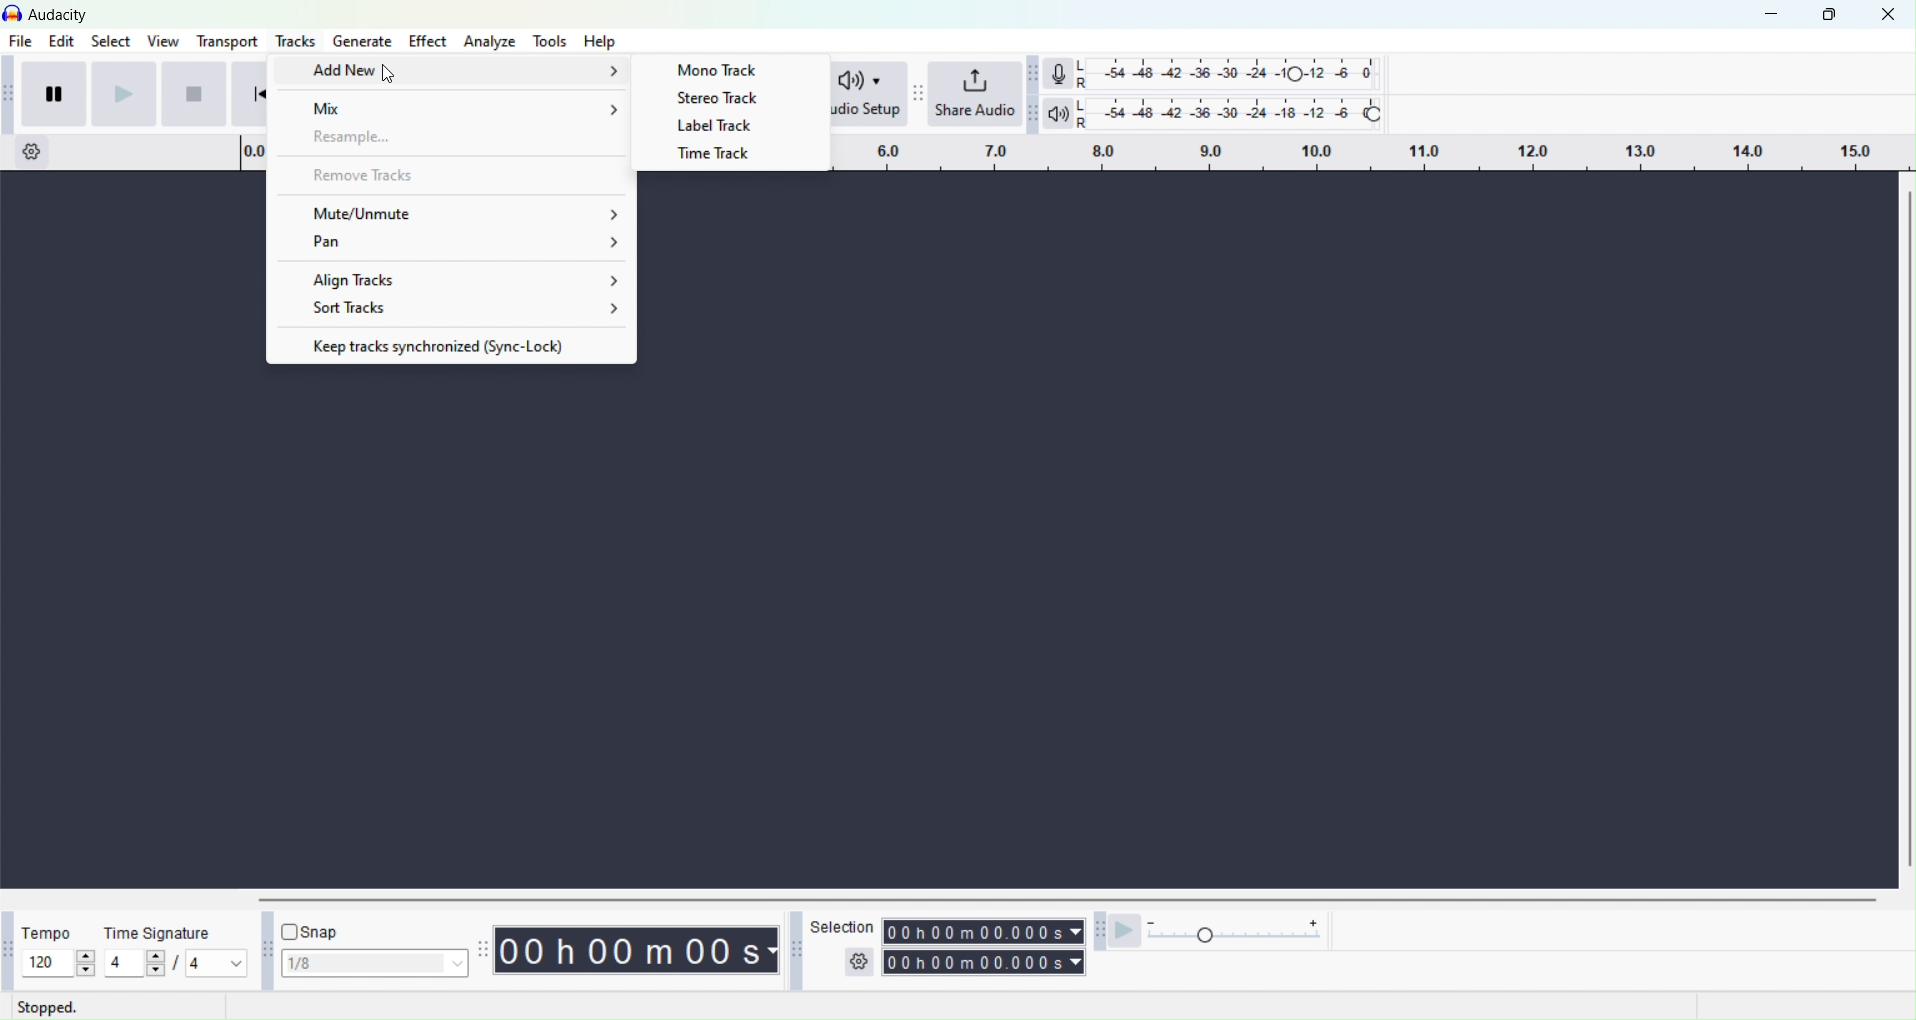 The width and height of the screenshot is (1916, 1020). What do you see at coordinates (600, 41) in the screenshot?
I see `Help` at bounding box center [600, 41].